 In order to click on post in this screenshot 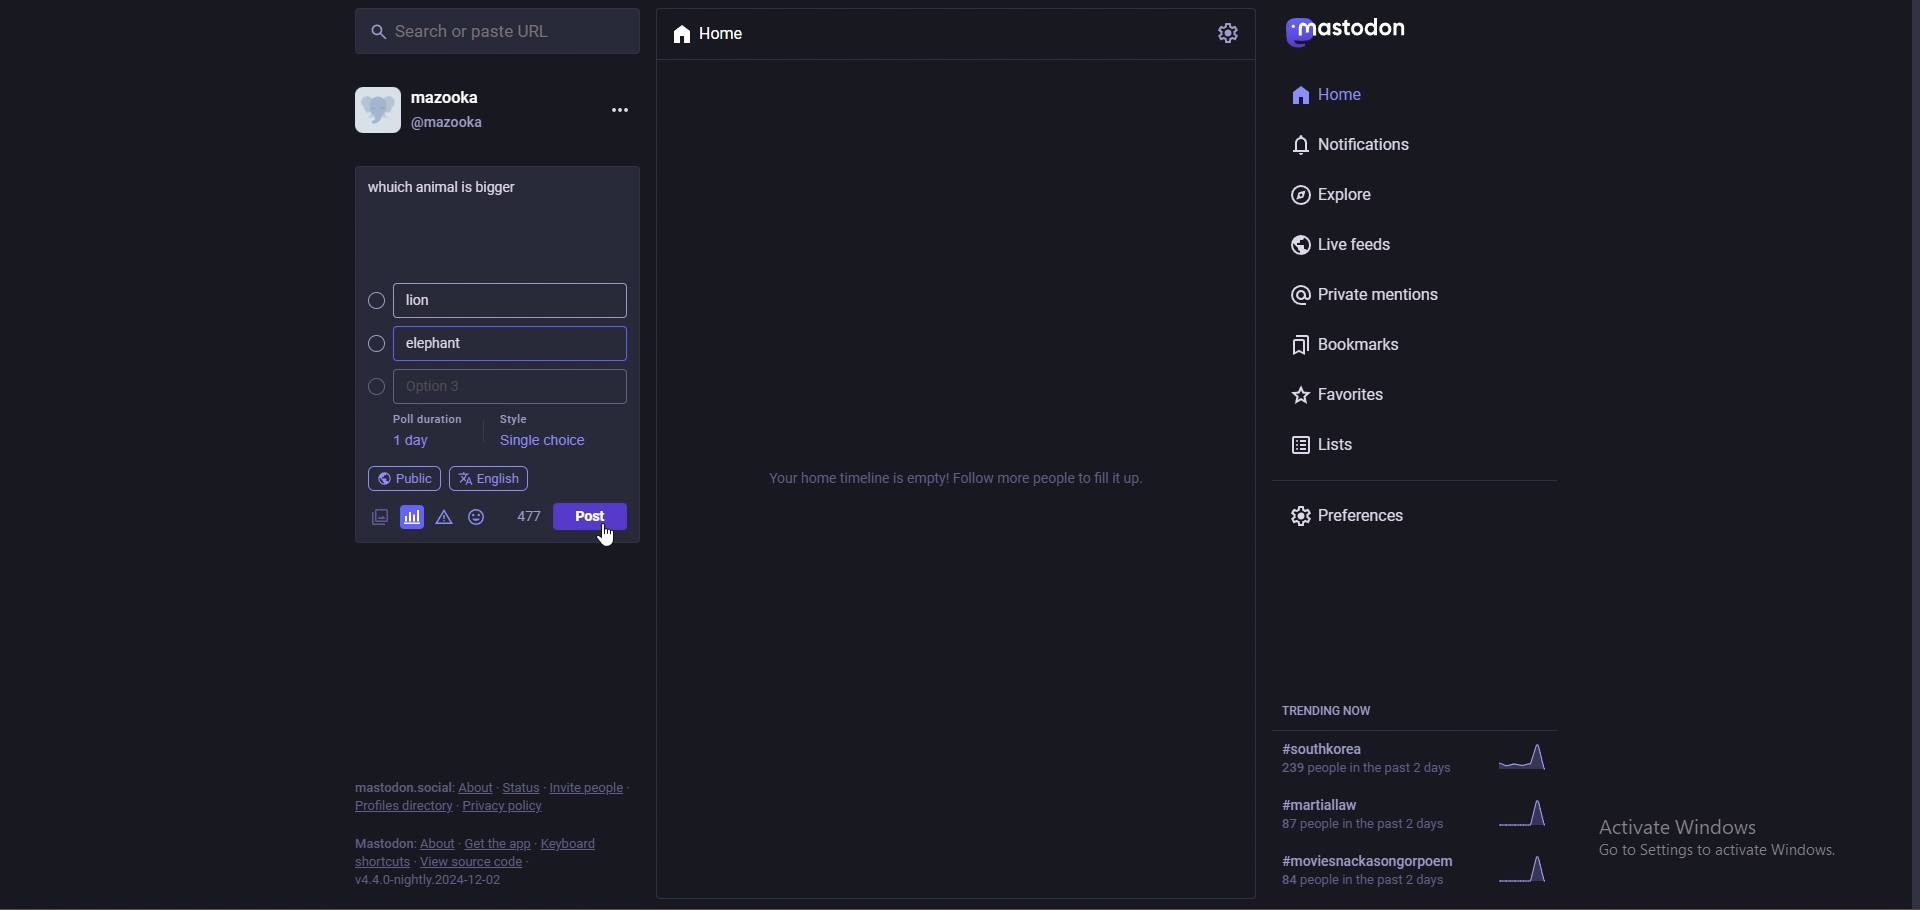, I will do `click(589, 516)`.